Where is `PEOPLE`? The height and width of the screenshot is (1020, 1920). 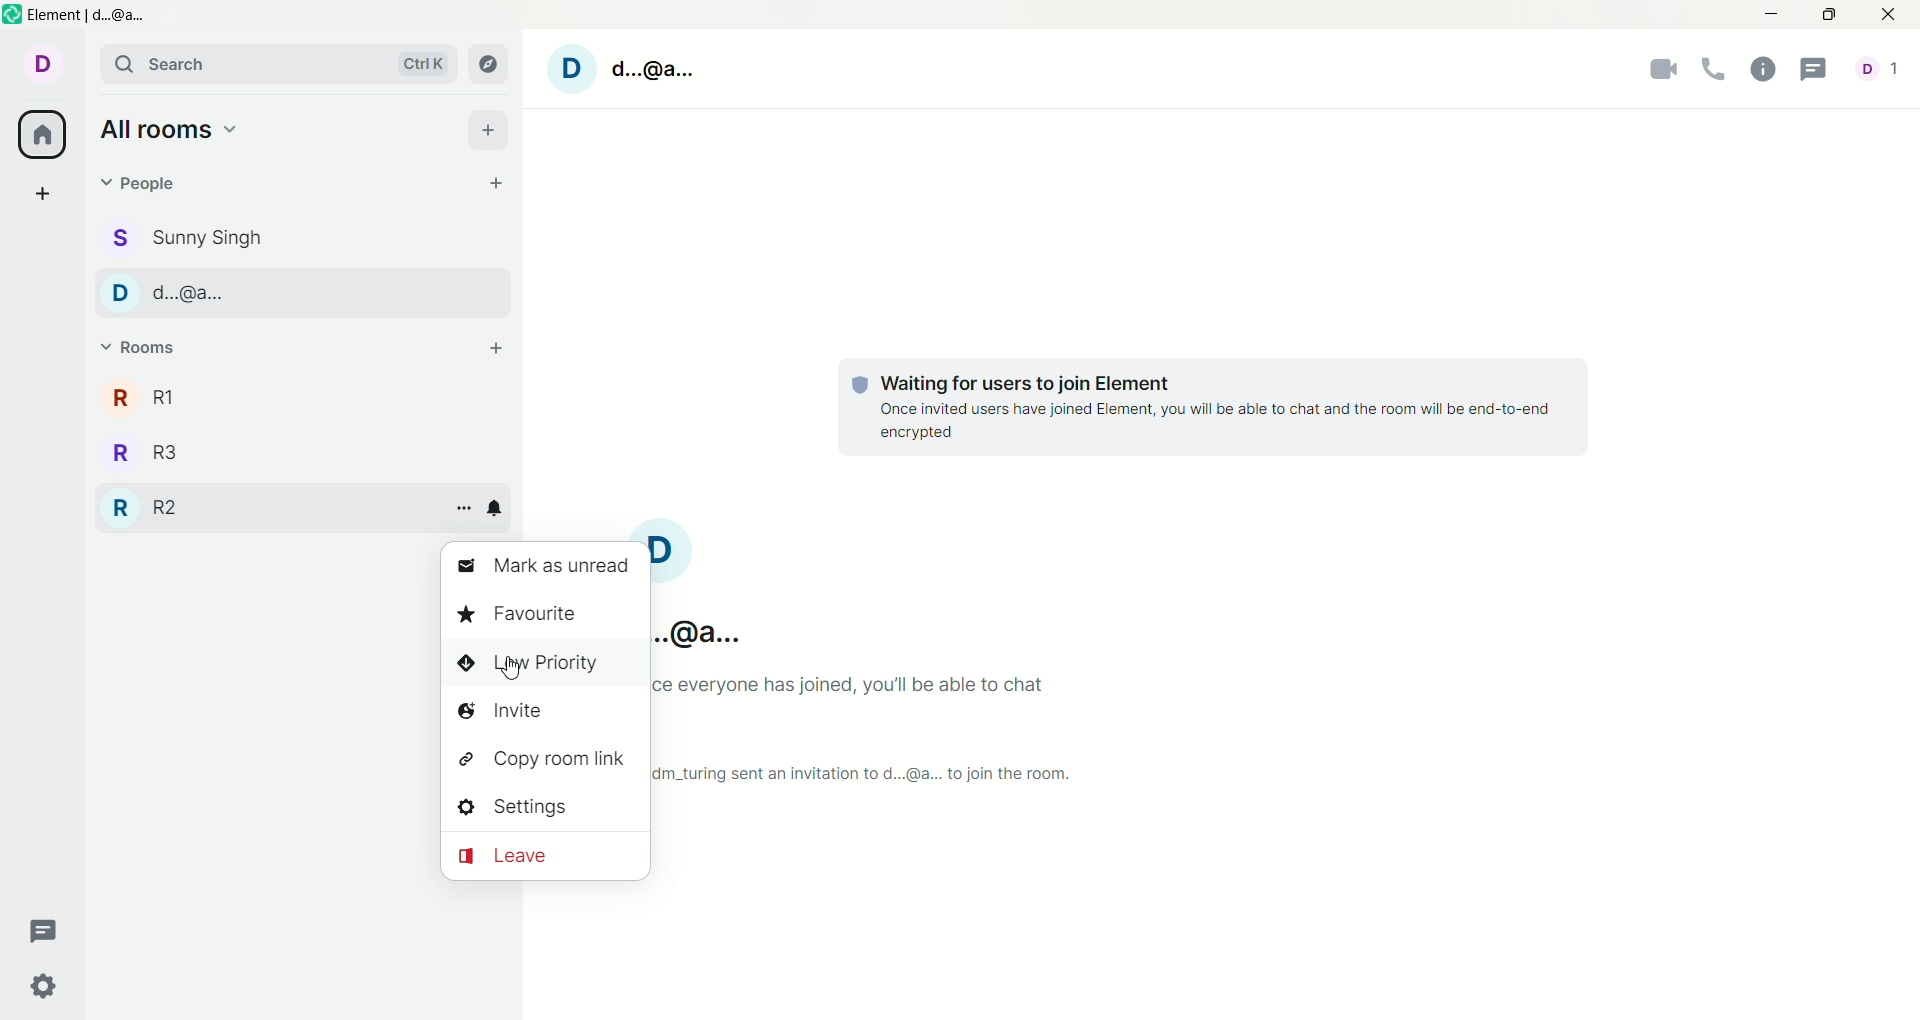
PEOPLE is located at coordinates (183, 292).